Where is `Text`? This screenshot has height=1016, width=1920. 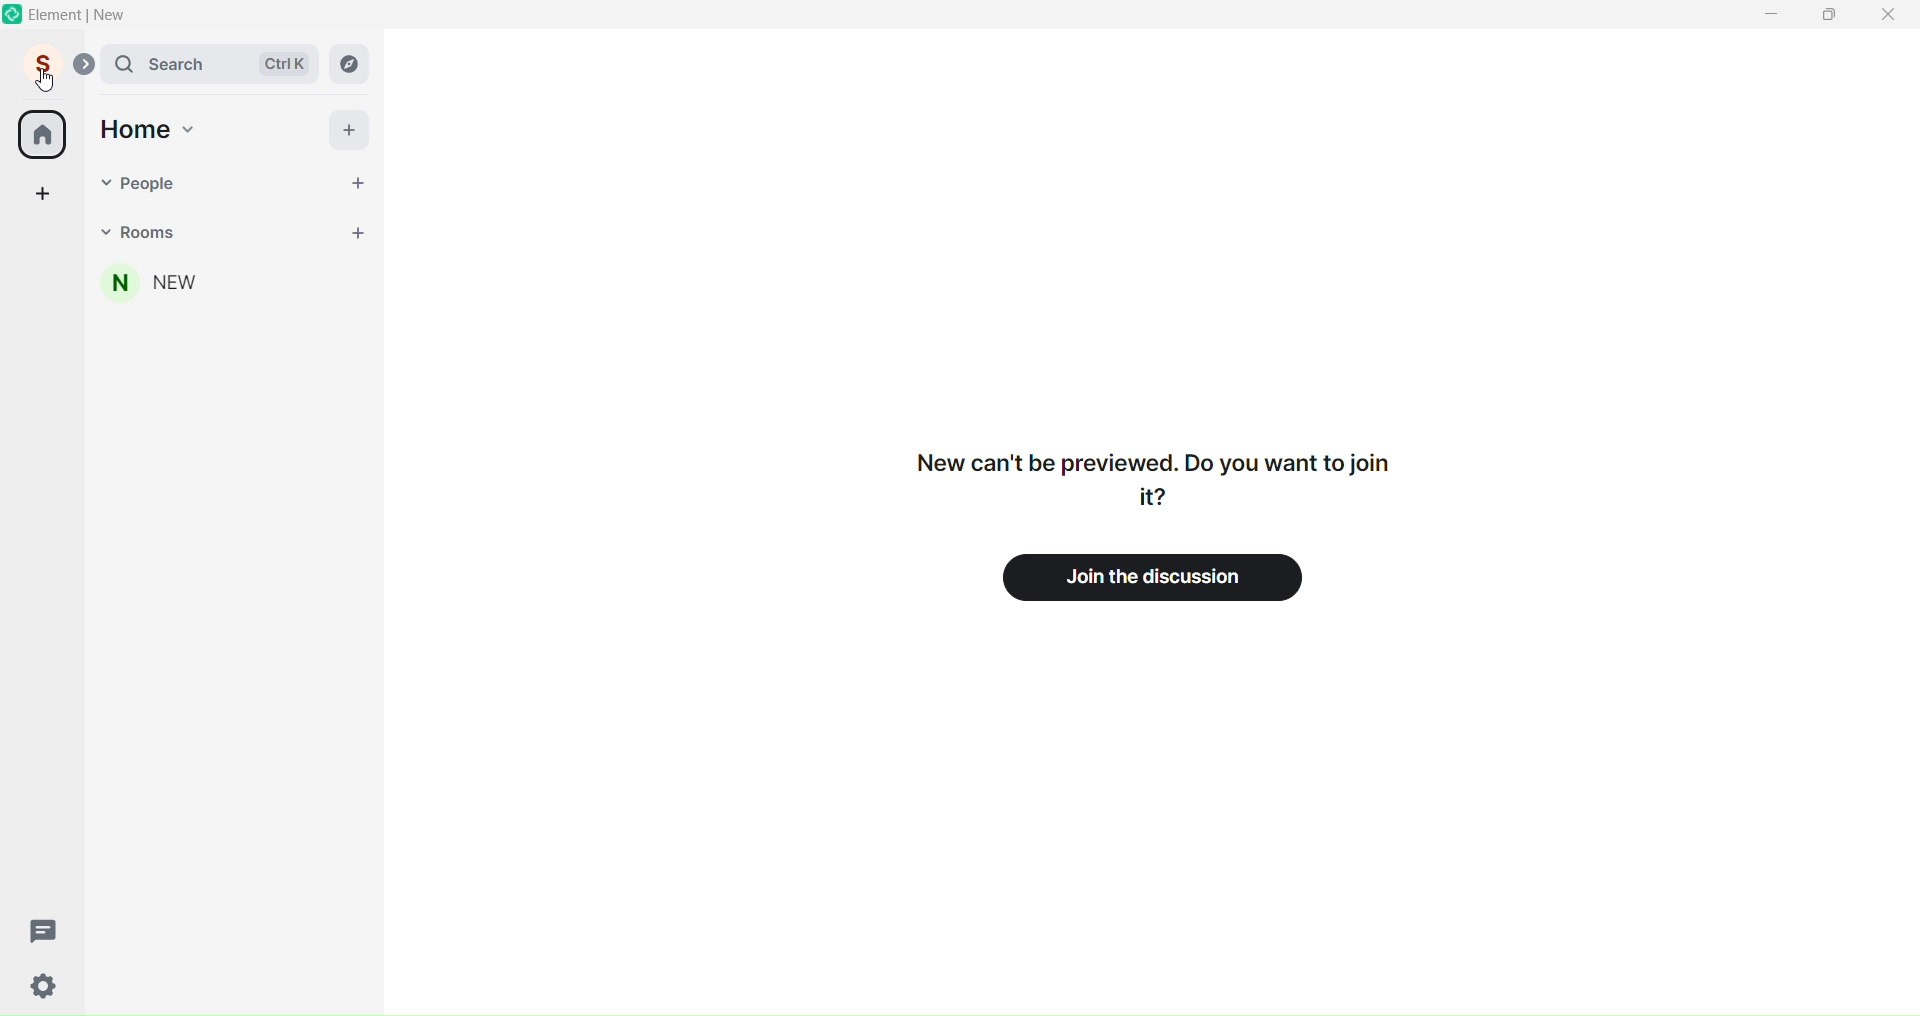 Text is located at coordinates (1146, 477).